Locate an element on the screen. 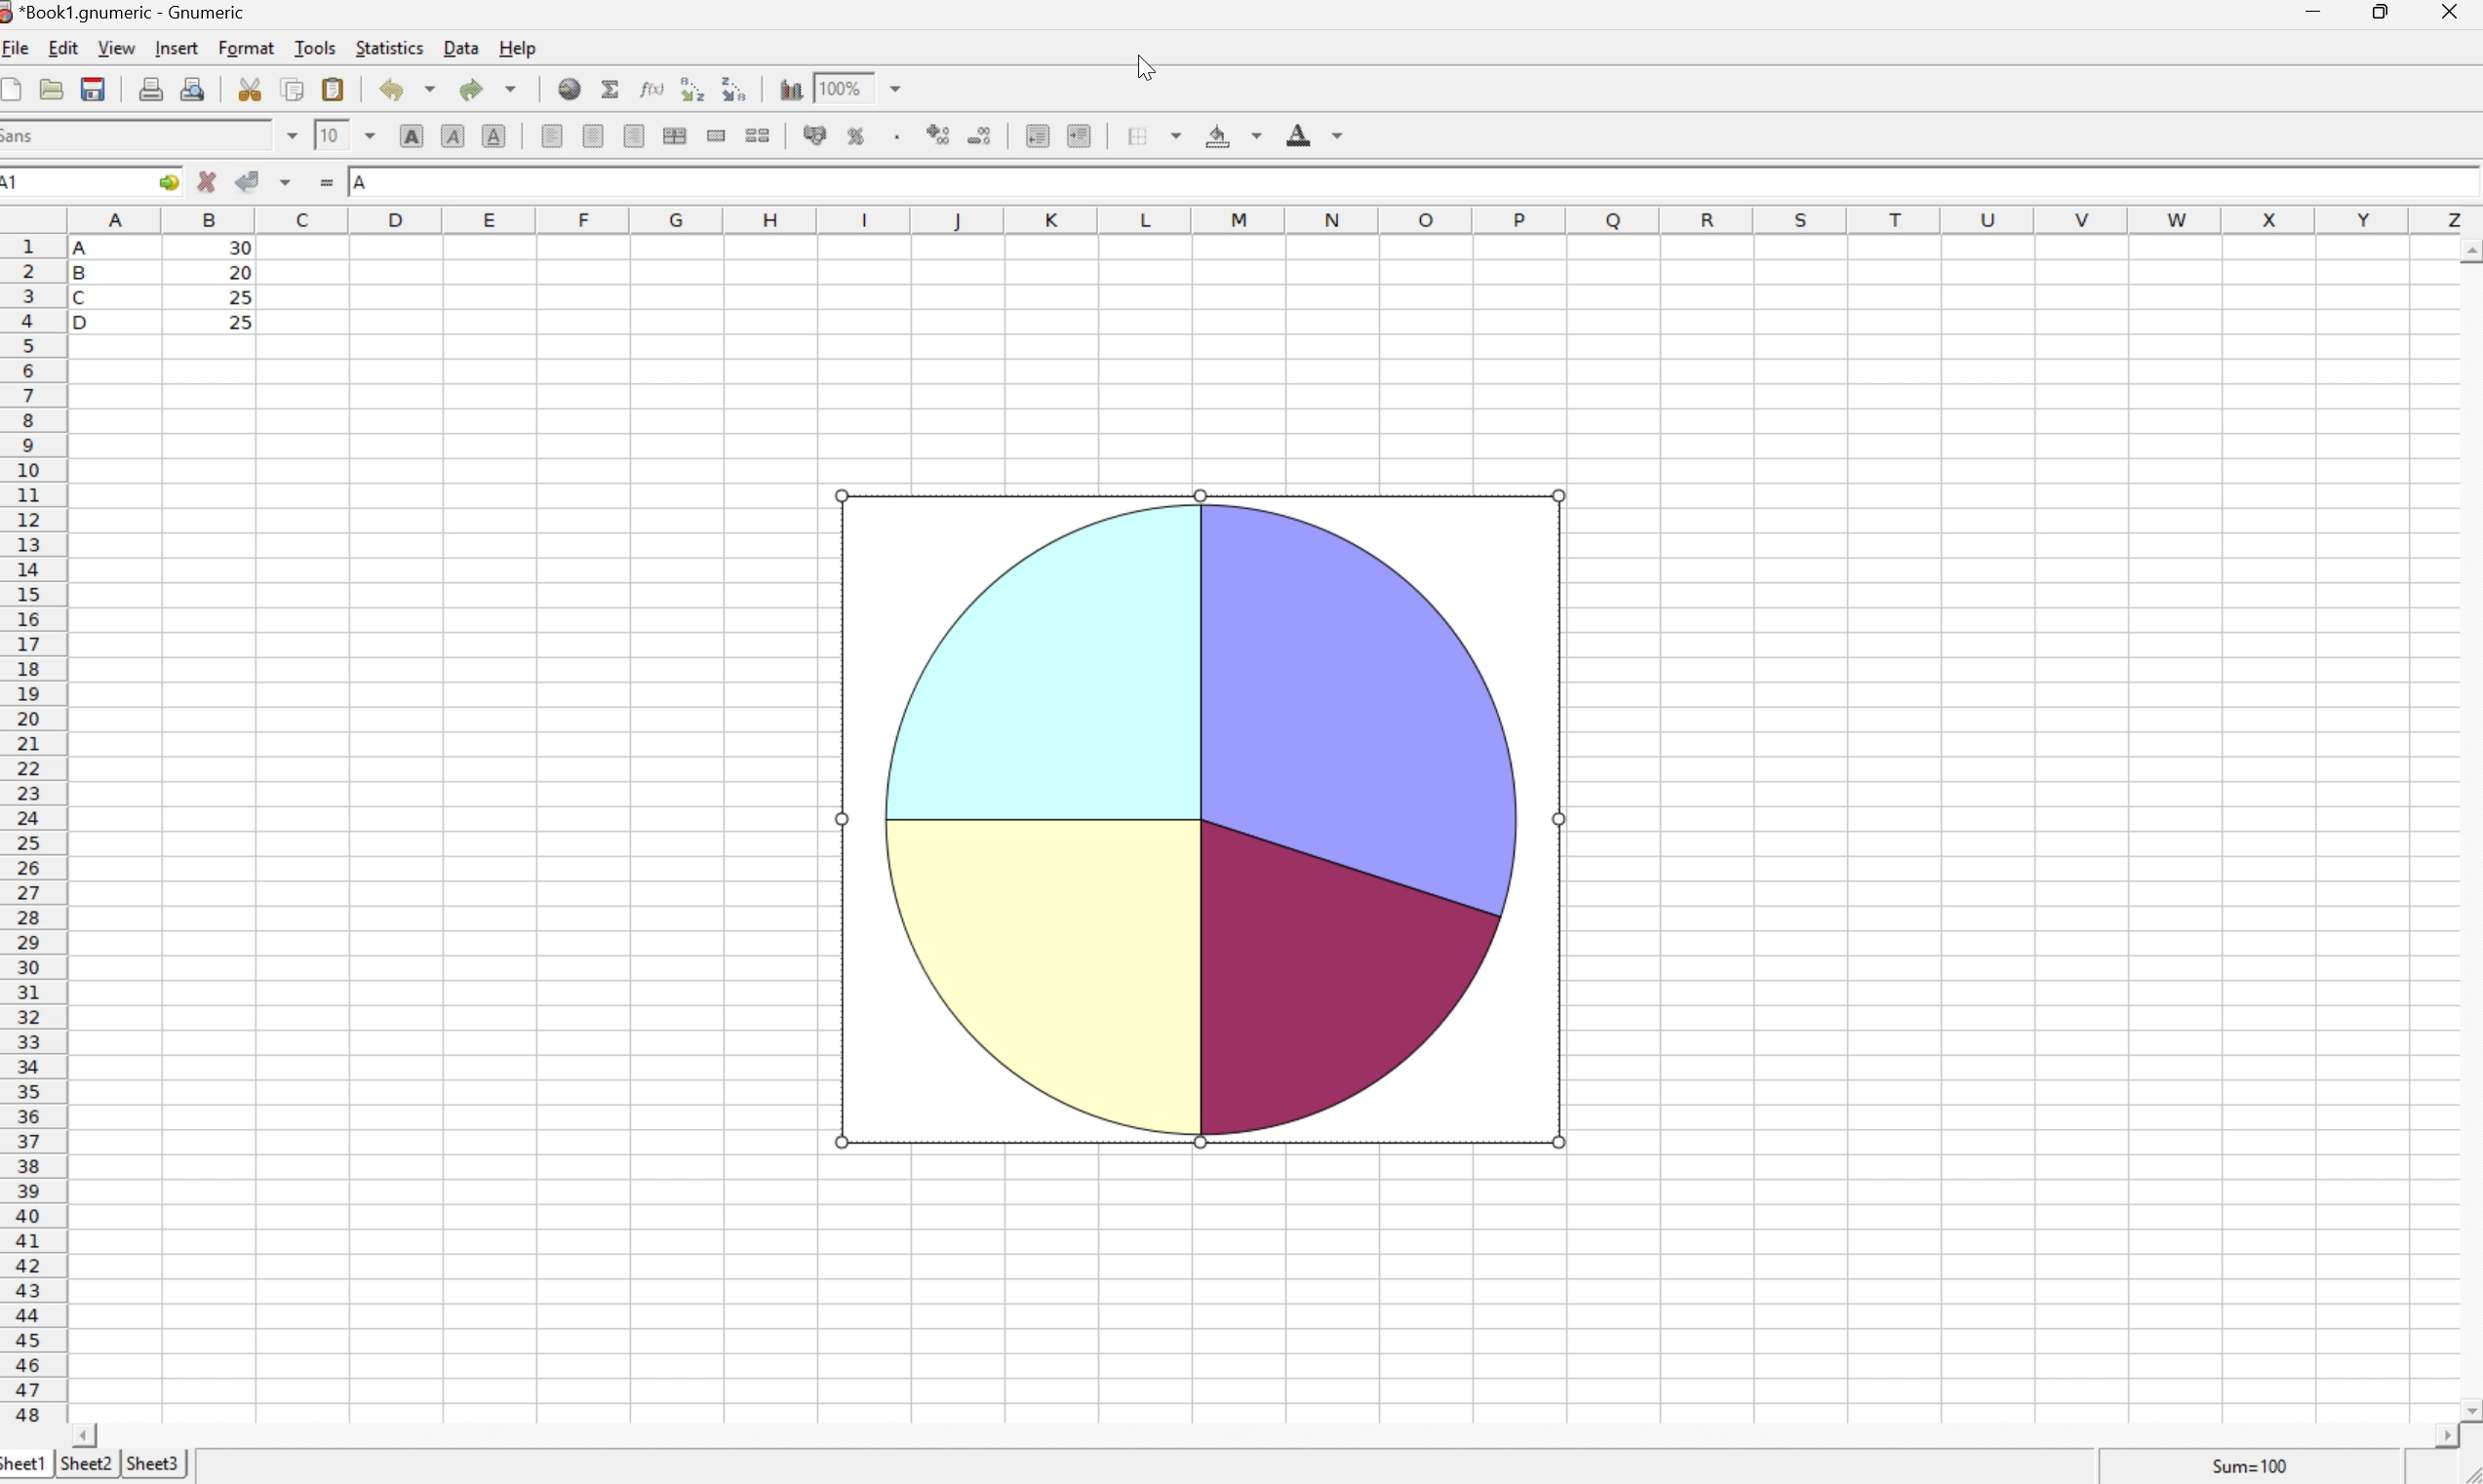 The image size is (2483, 1484). Print the current file is located at coordinates (151, 88).